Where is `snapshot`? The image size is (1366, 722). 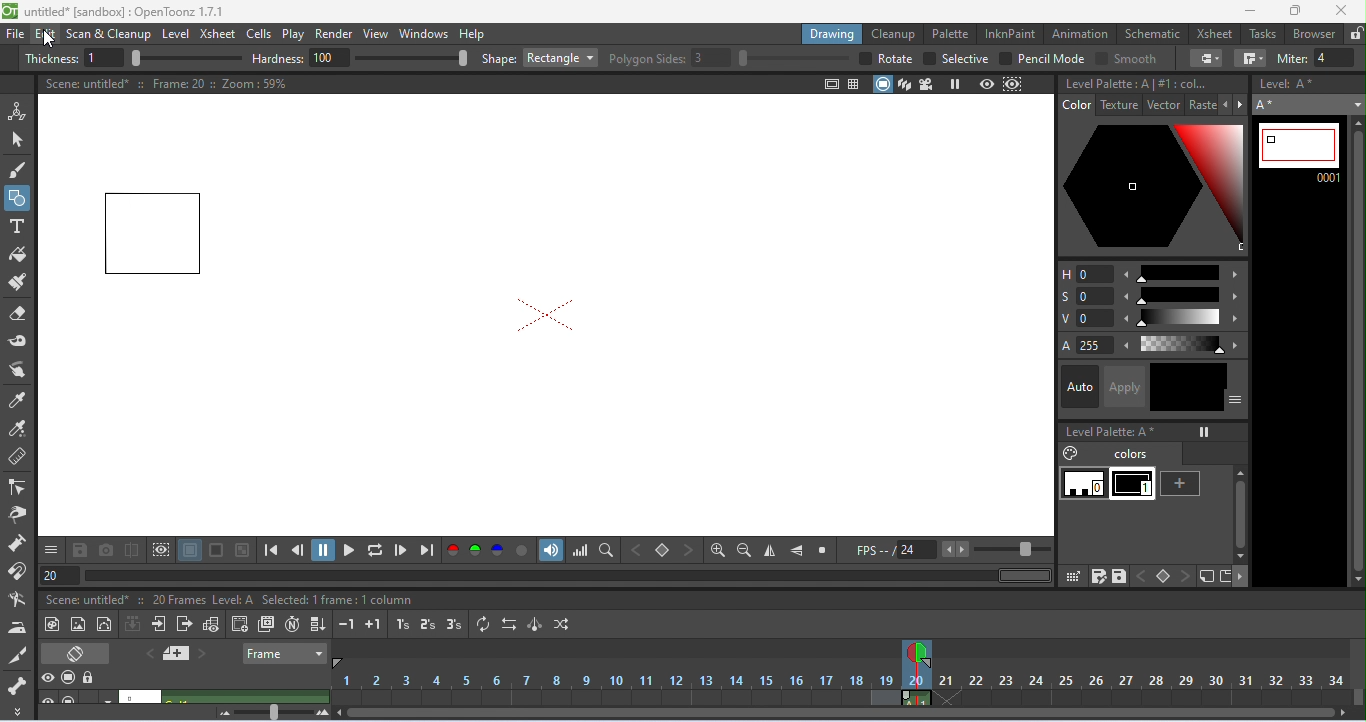
snapshot is located at coordinates (106, 550).